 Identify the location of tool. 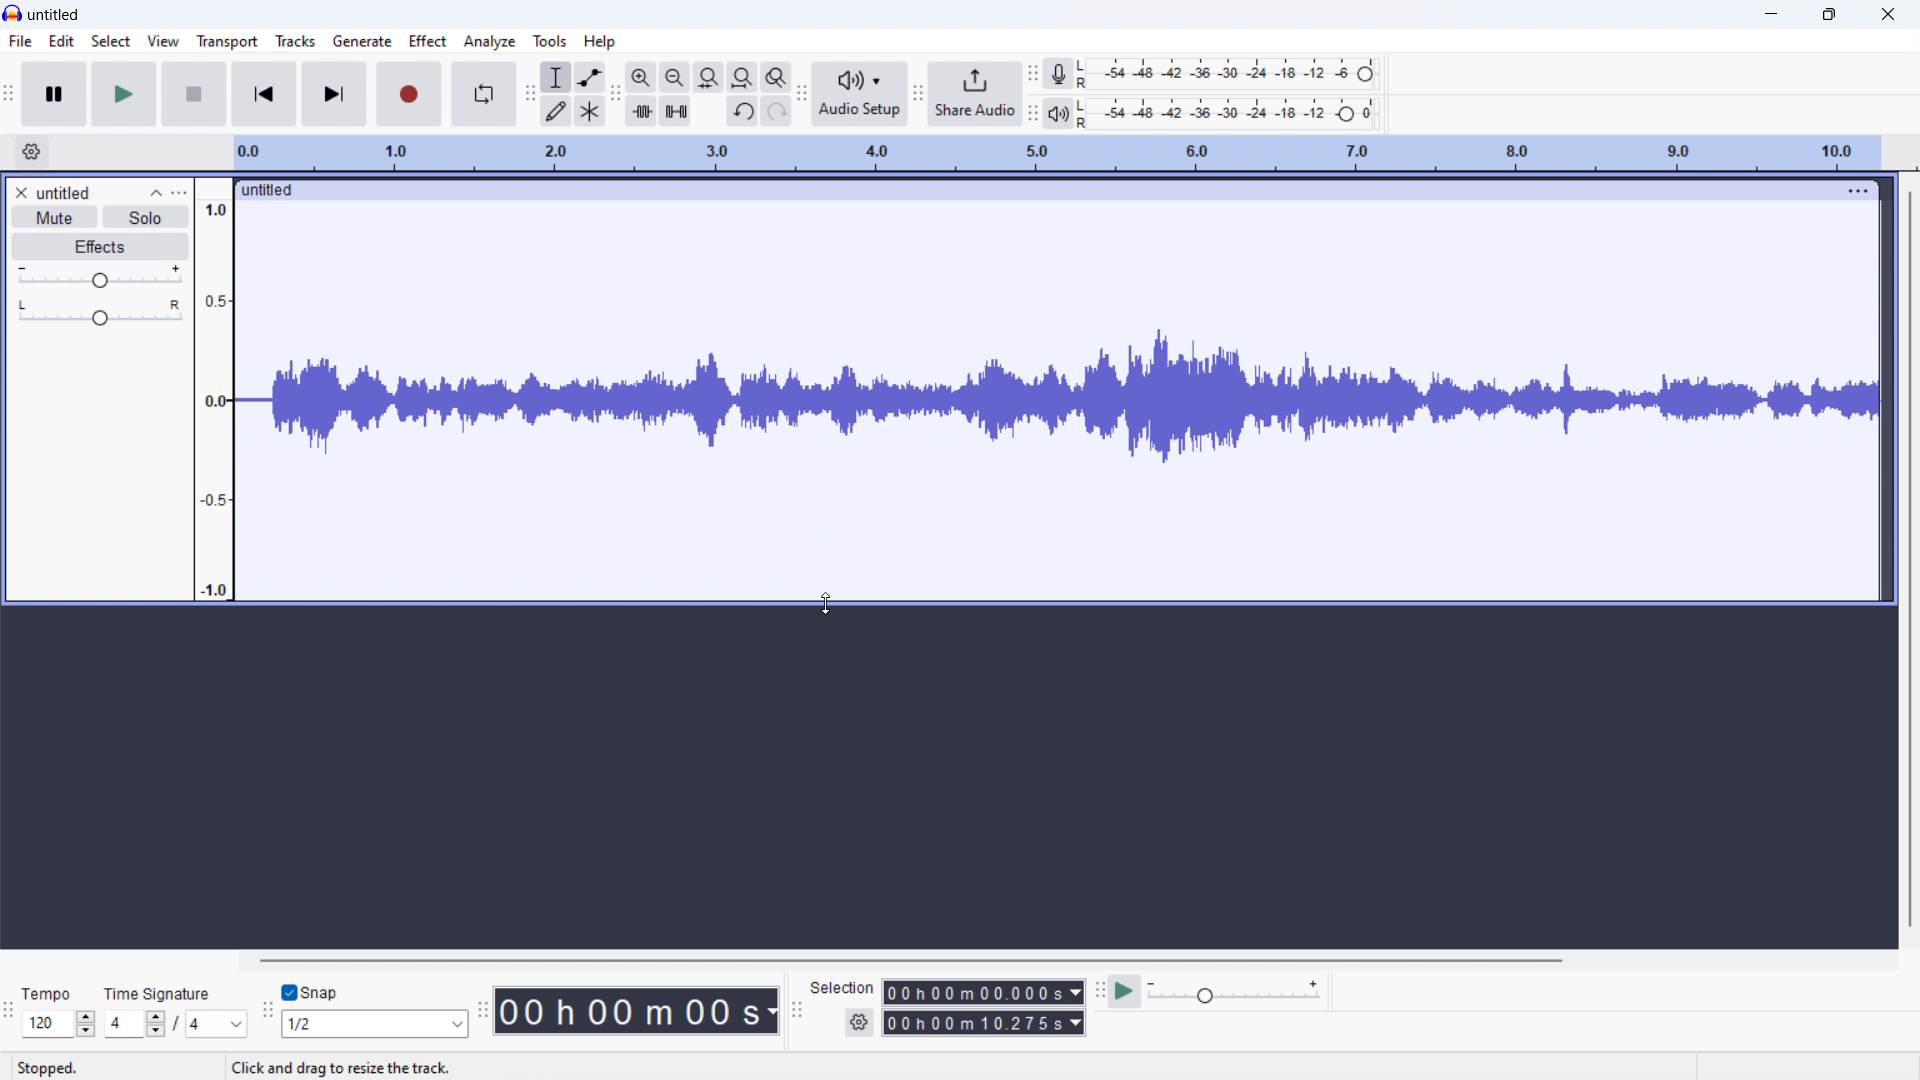
(550, 41).